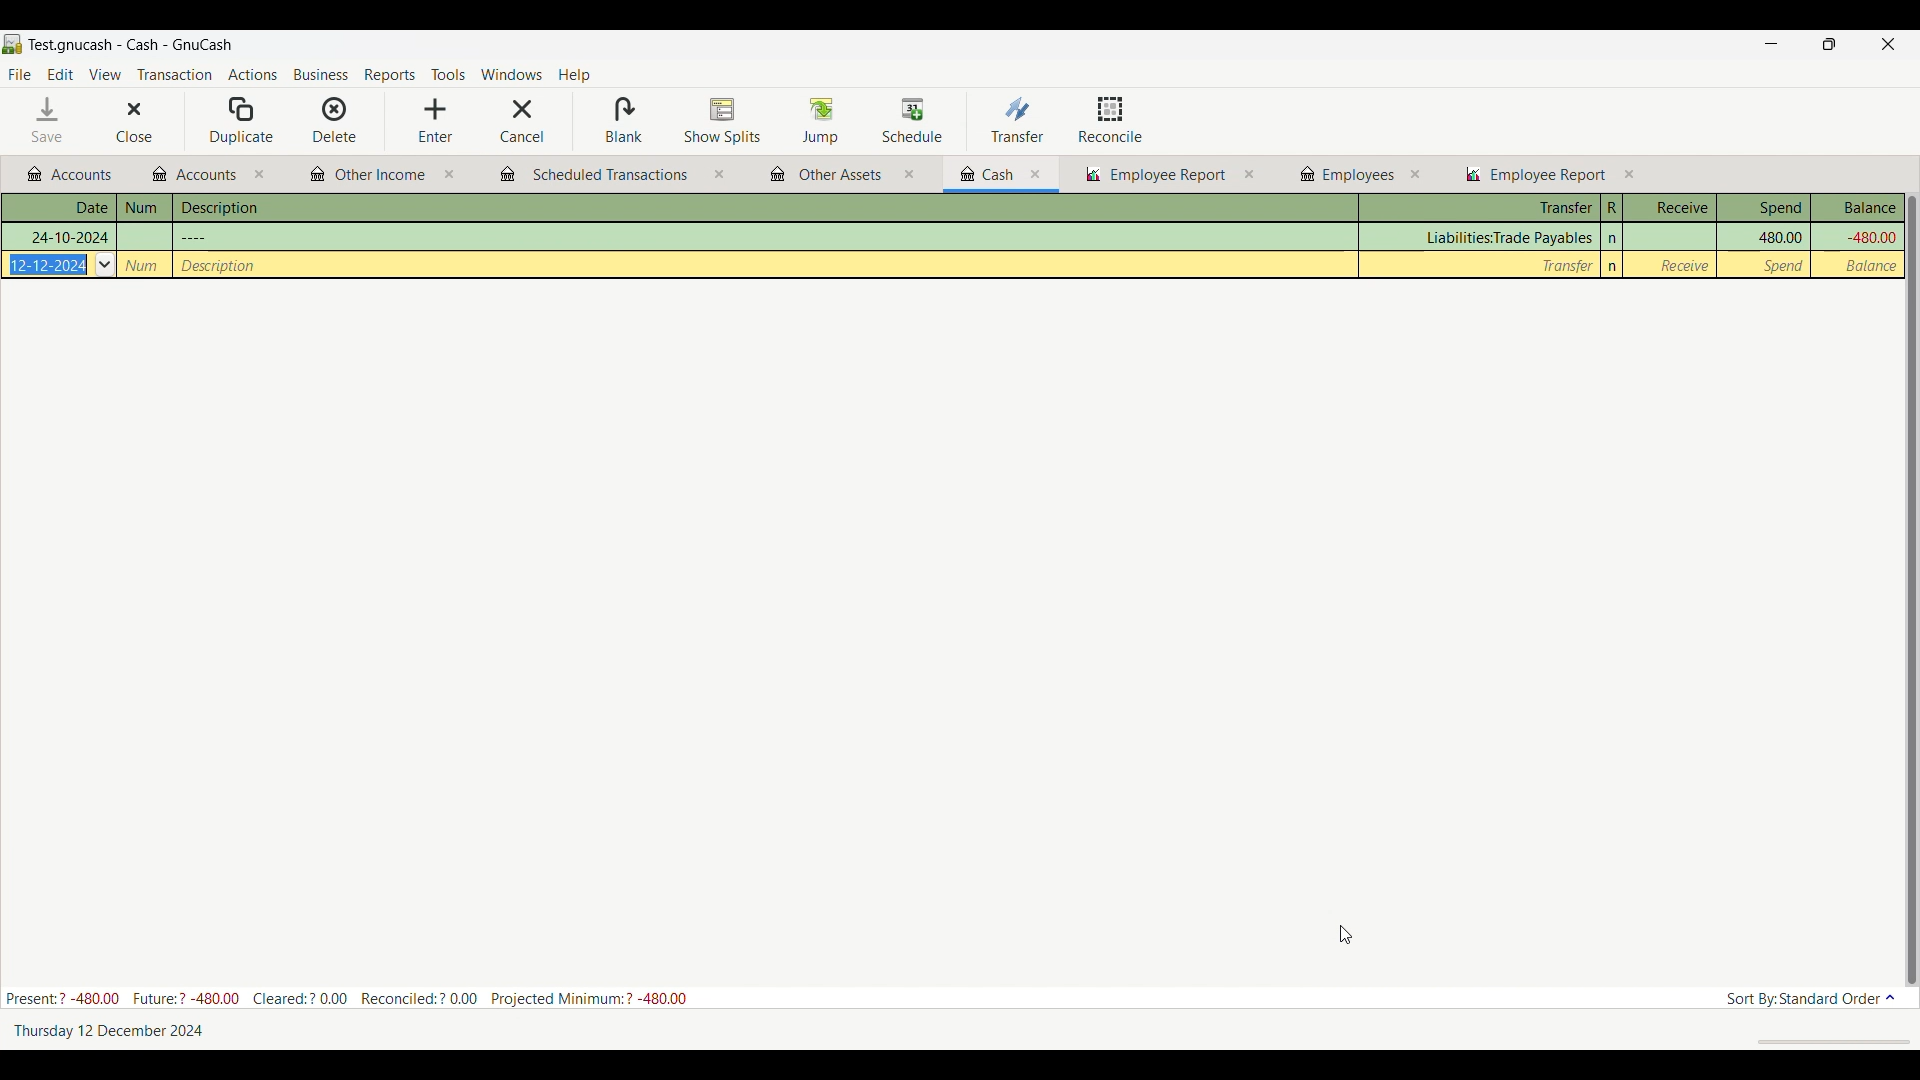  I want to click on Blank, so click(624, 120).